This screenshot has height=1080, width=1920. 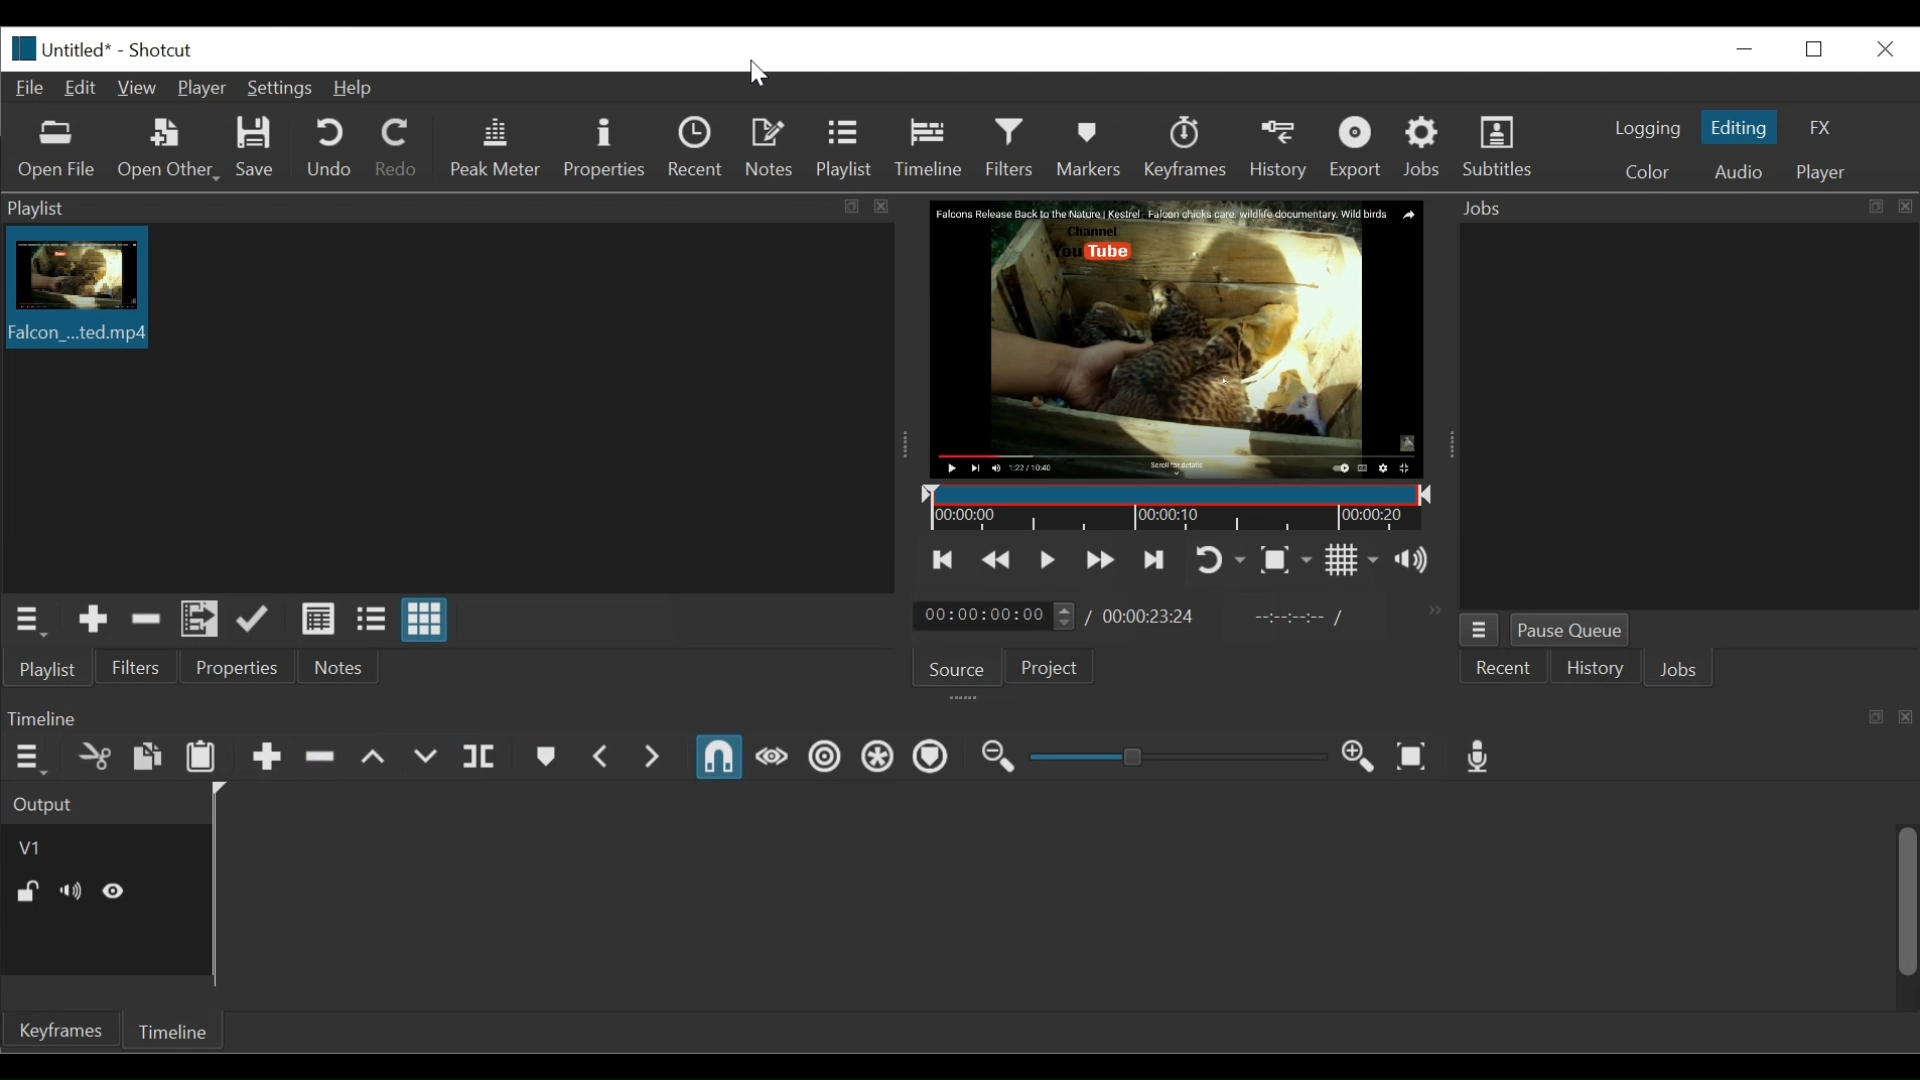 I want to click on Settings, so click(x=278, y=89).